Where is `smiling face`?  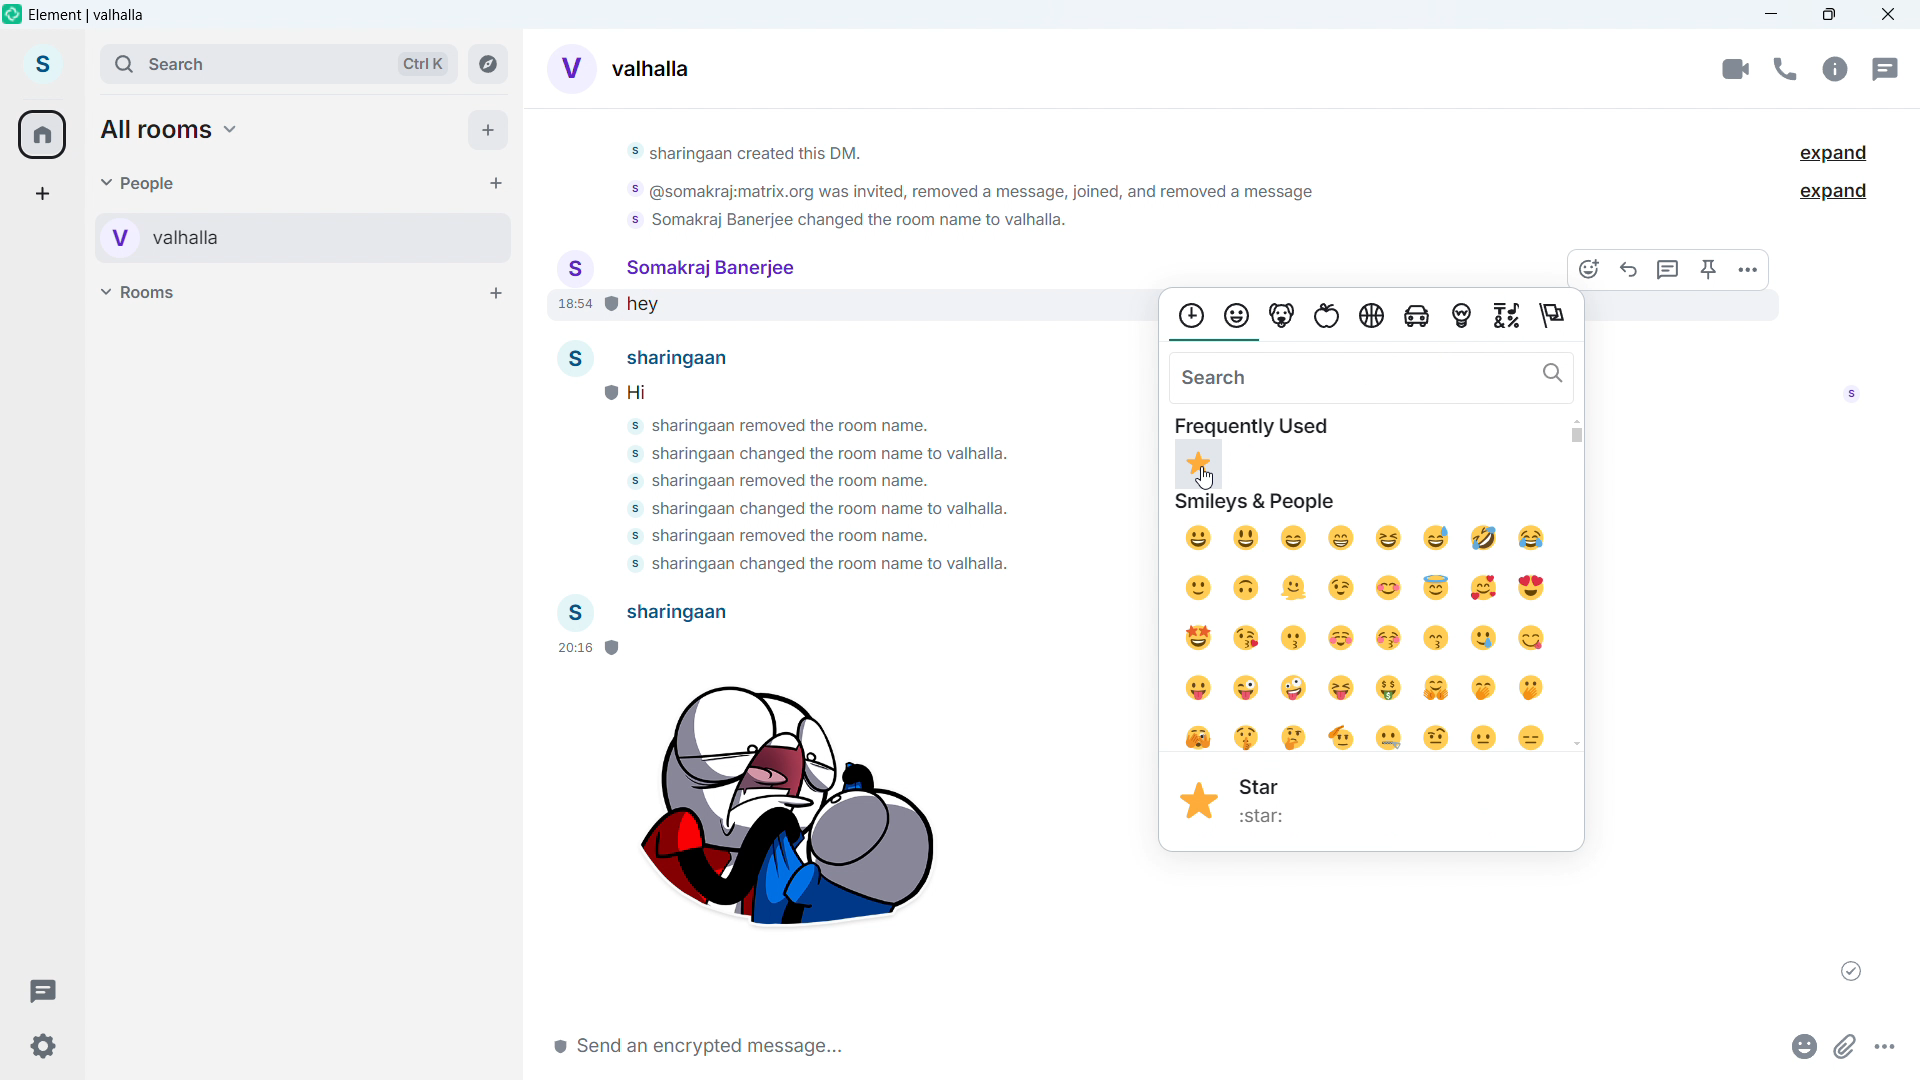 smiling face is located at coordinates (1345, 640).